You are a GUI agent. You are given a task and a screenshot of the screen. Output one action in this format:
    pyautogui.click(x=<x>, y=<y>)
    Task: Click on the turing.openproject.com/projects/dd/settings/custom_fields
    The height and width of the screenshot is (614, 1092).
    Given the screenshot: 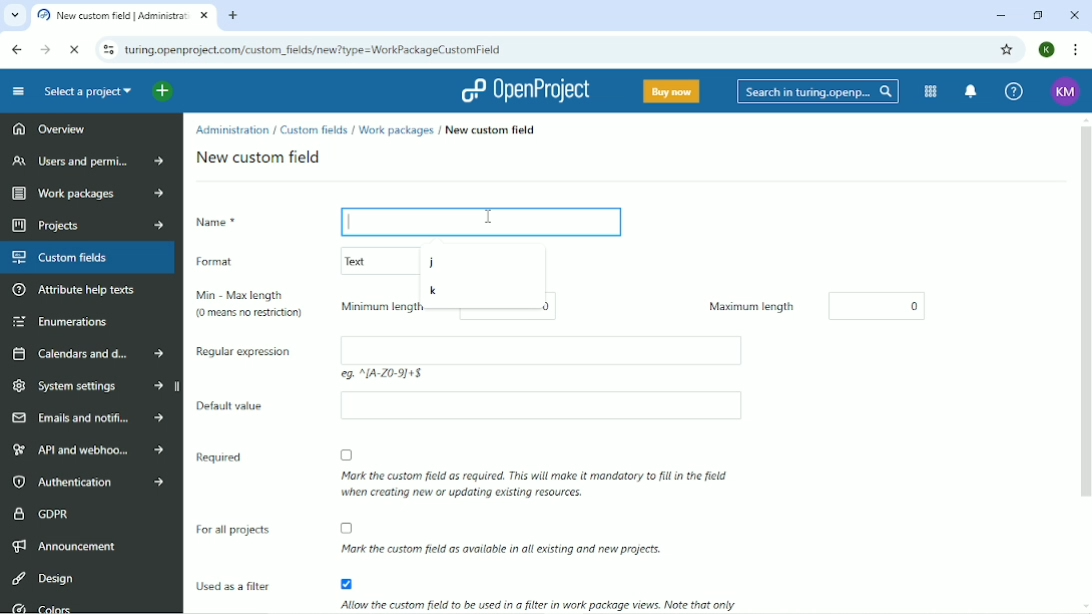 What is the action you would take?
    pyautogui.click(x=317, y=51)
    